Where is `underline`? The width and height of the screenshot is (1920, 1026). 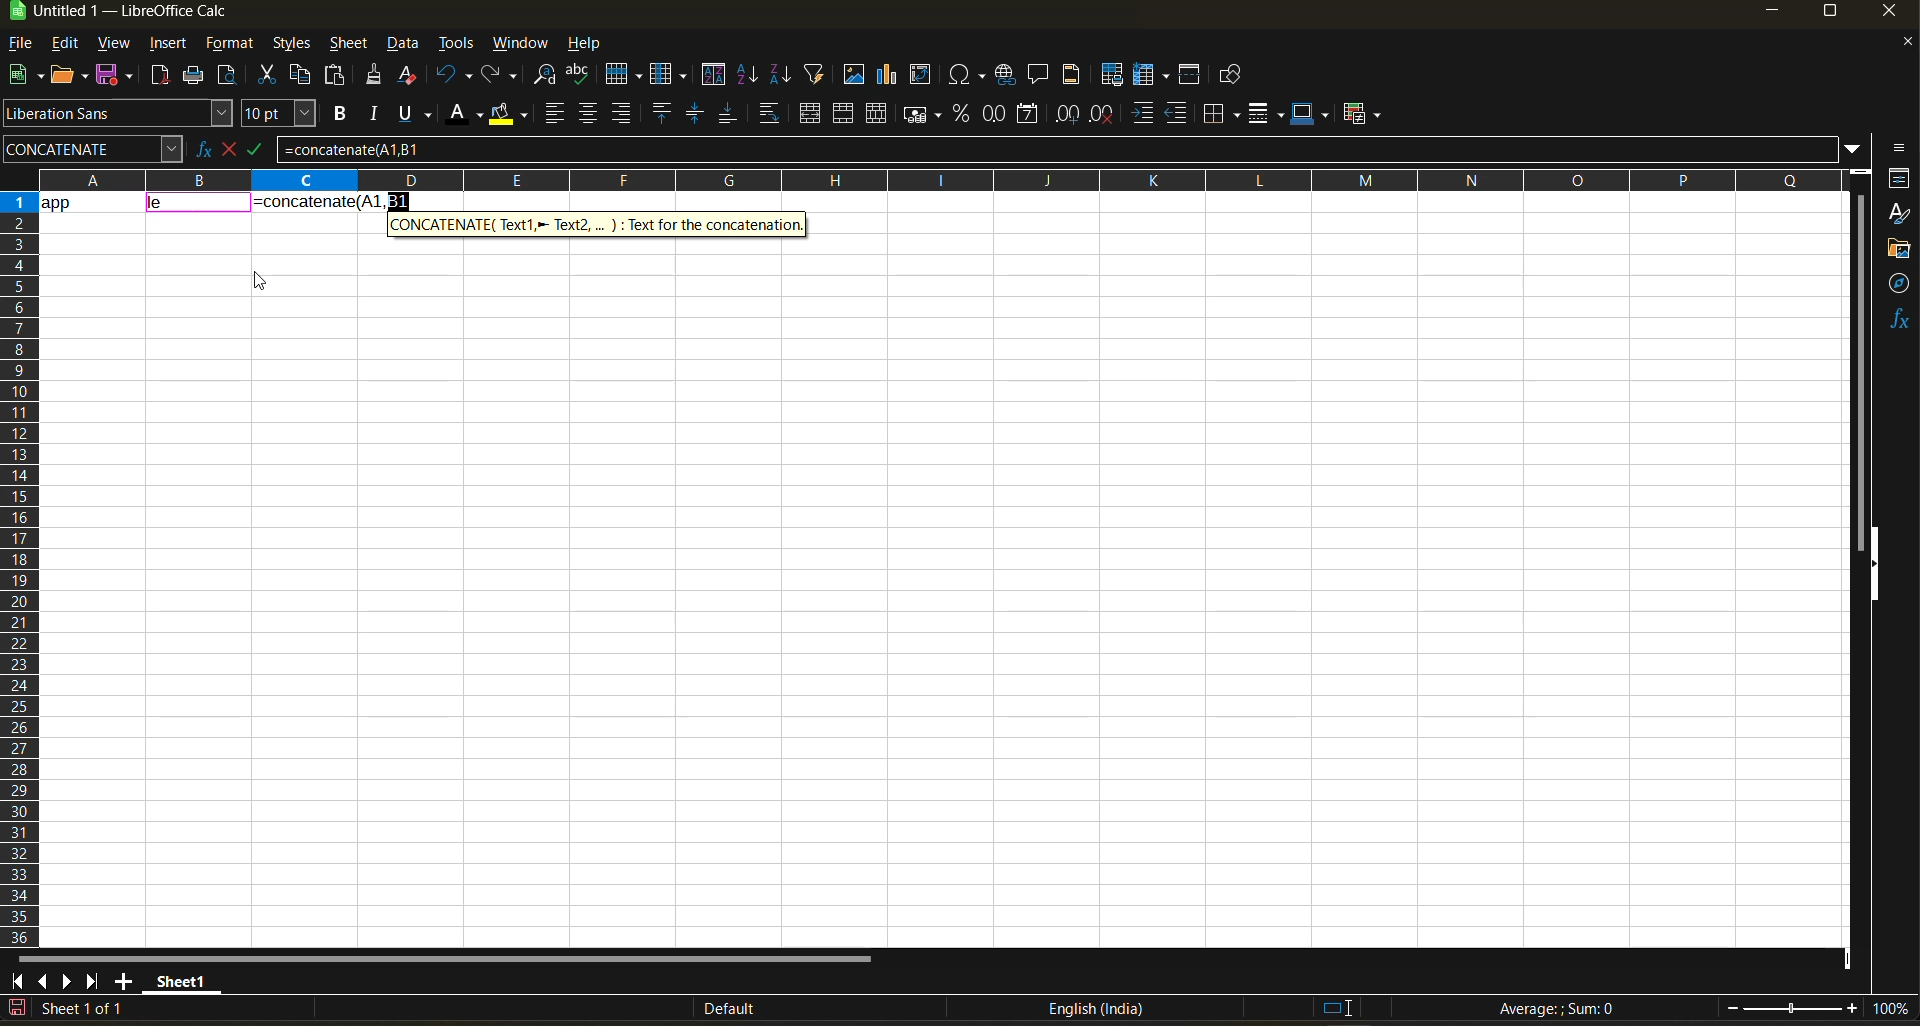
underline is located at coordinates (420, 113).